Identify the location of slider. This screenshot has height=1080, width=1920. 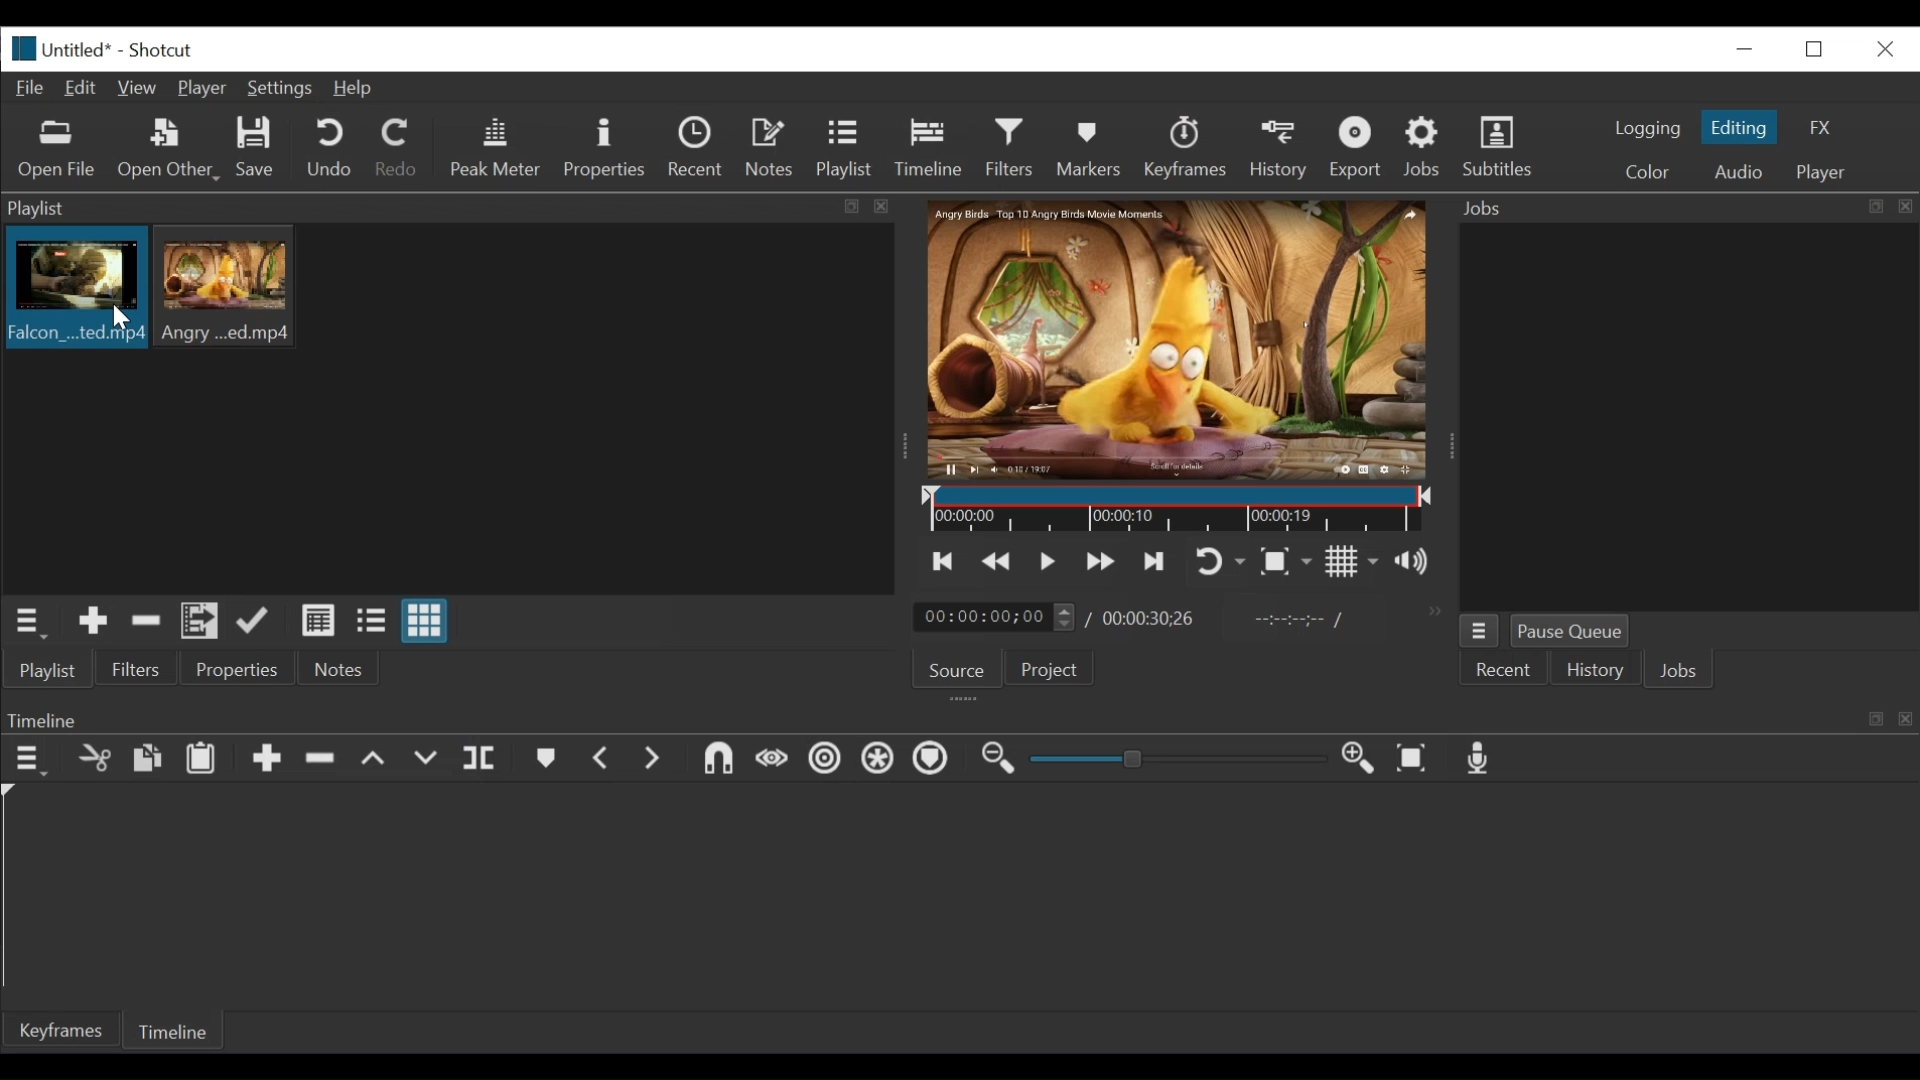
(1172, 760).